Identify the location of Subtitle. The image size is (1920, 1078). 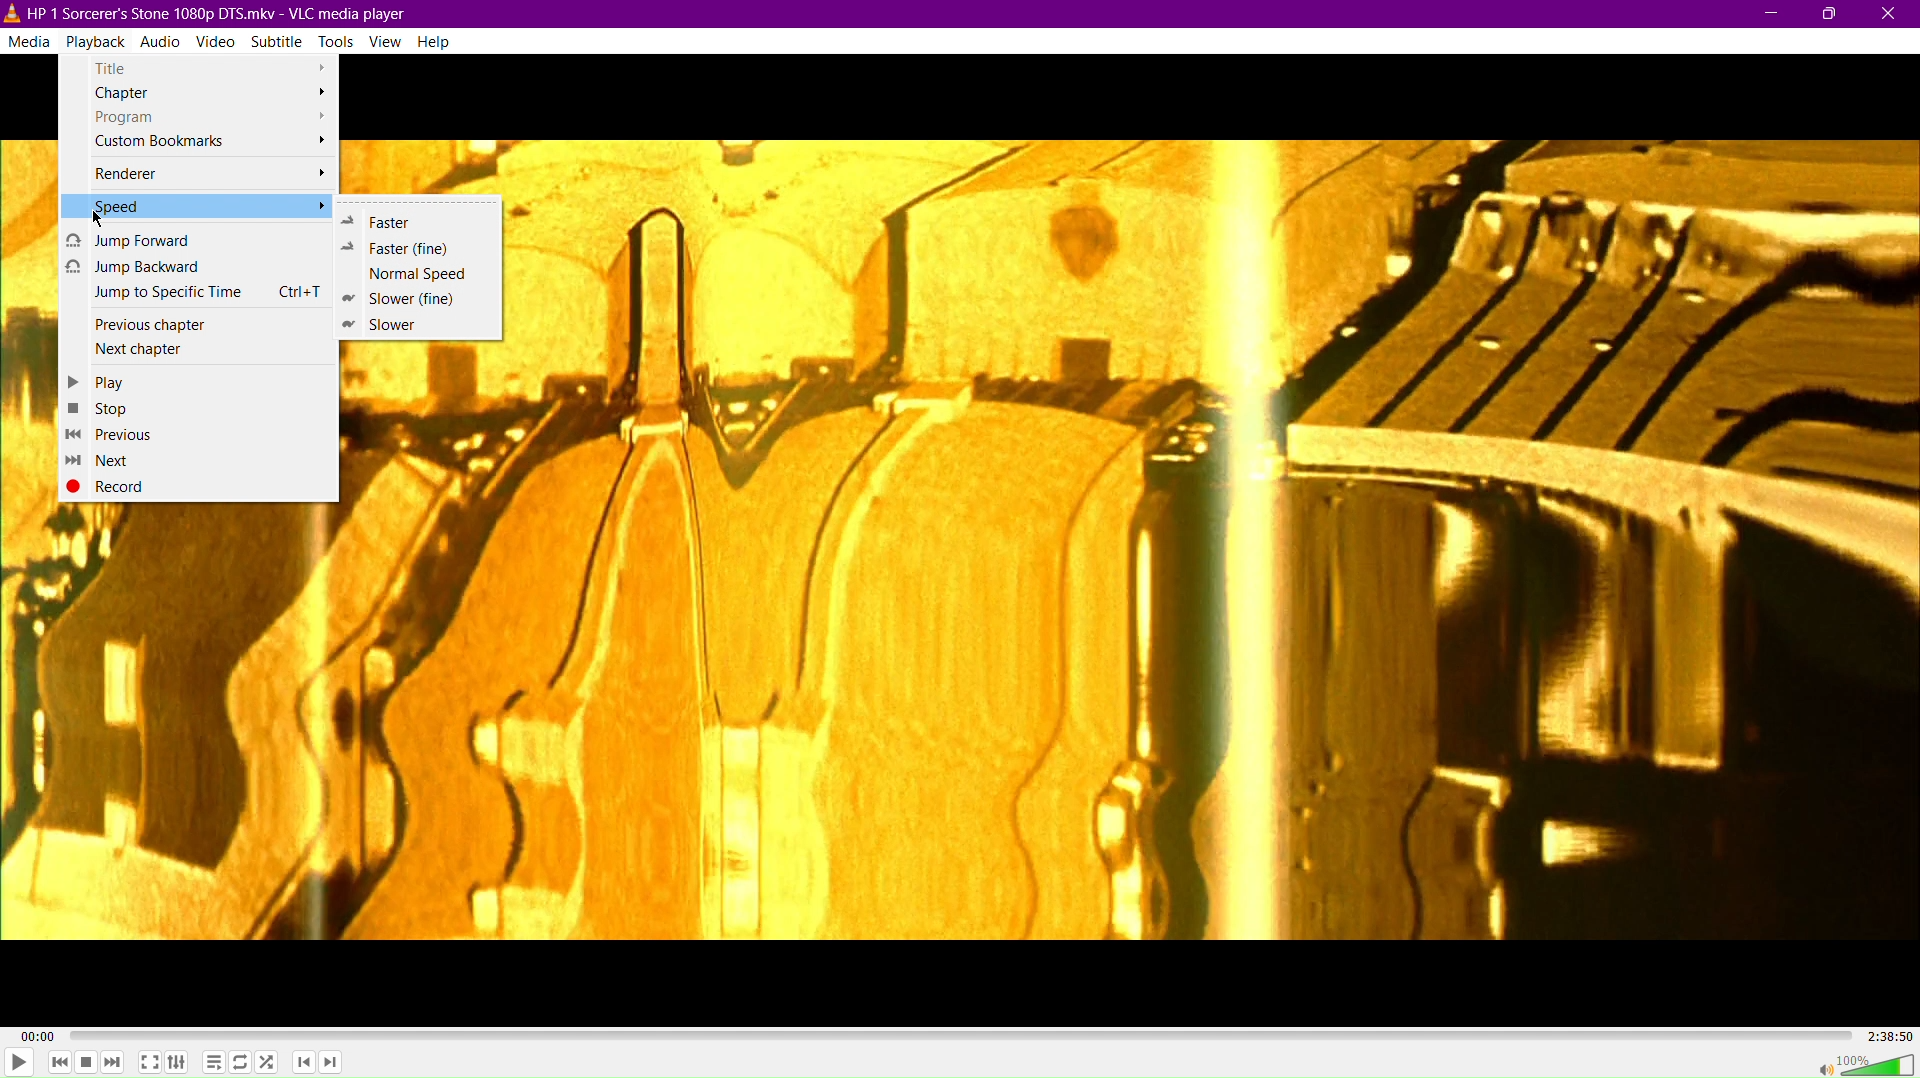
(277, 40).